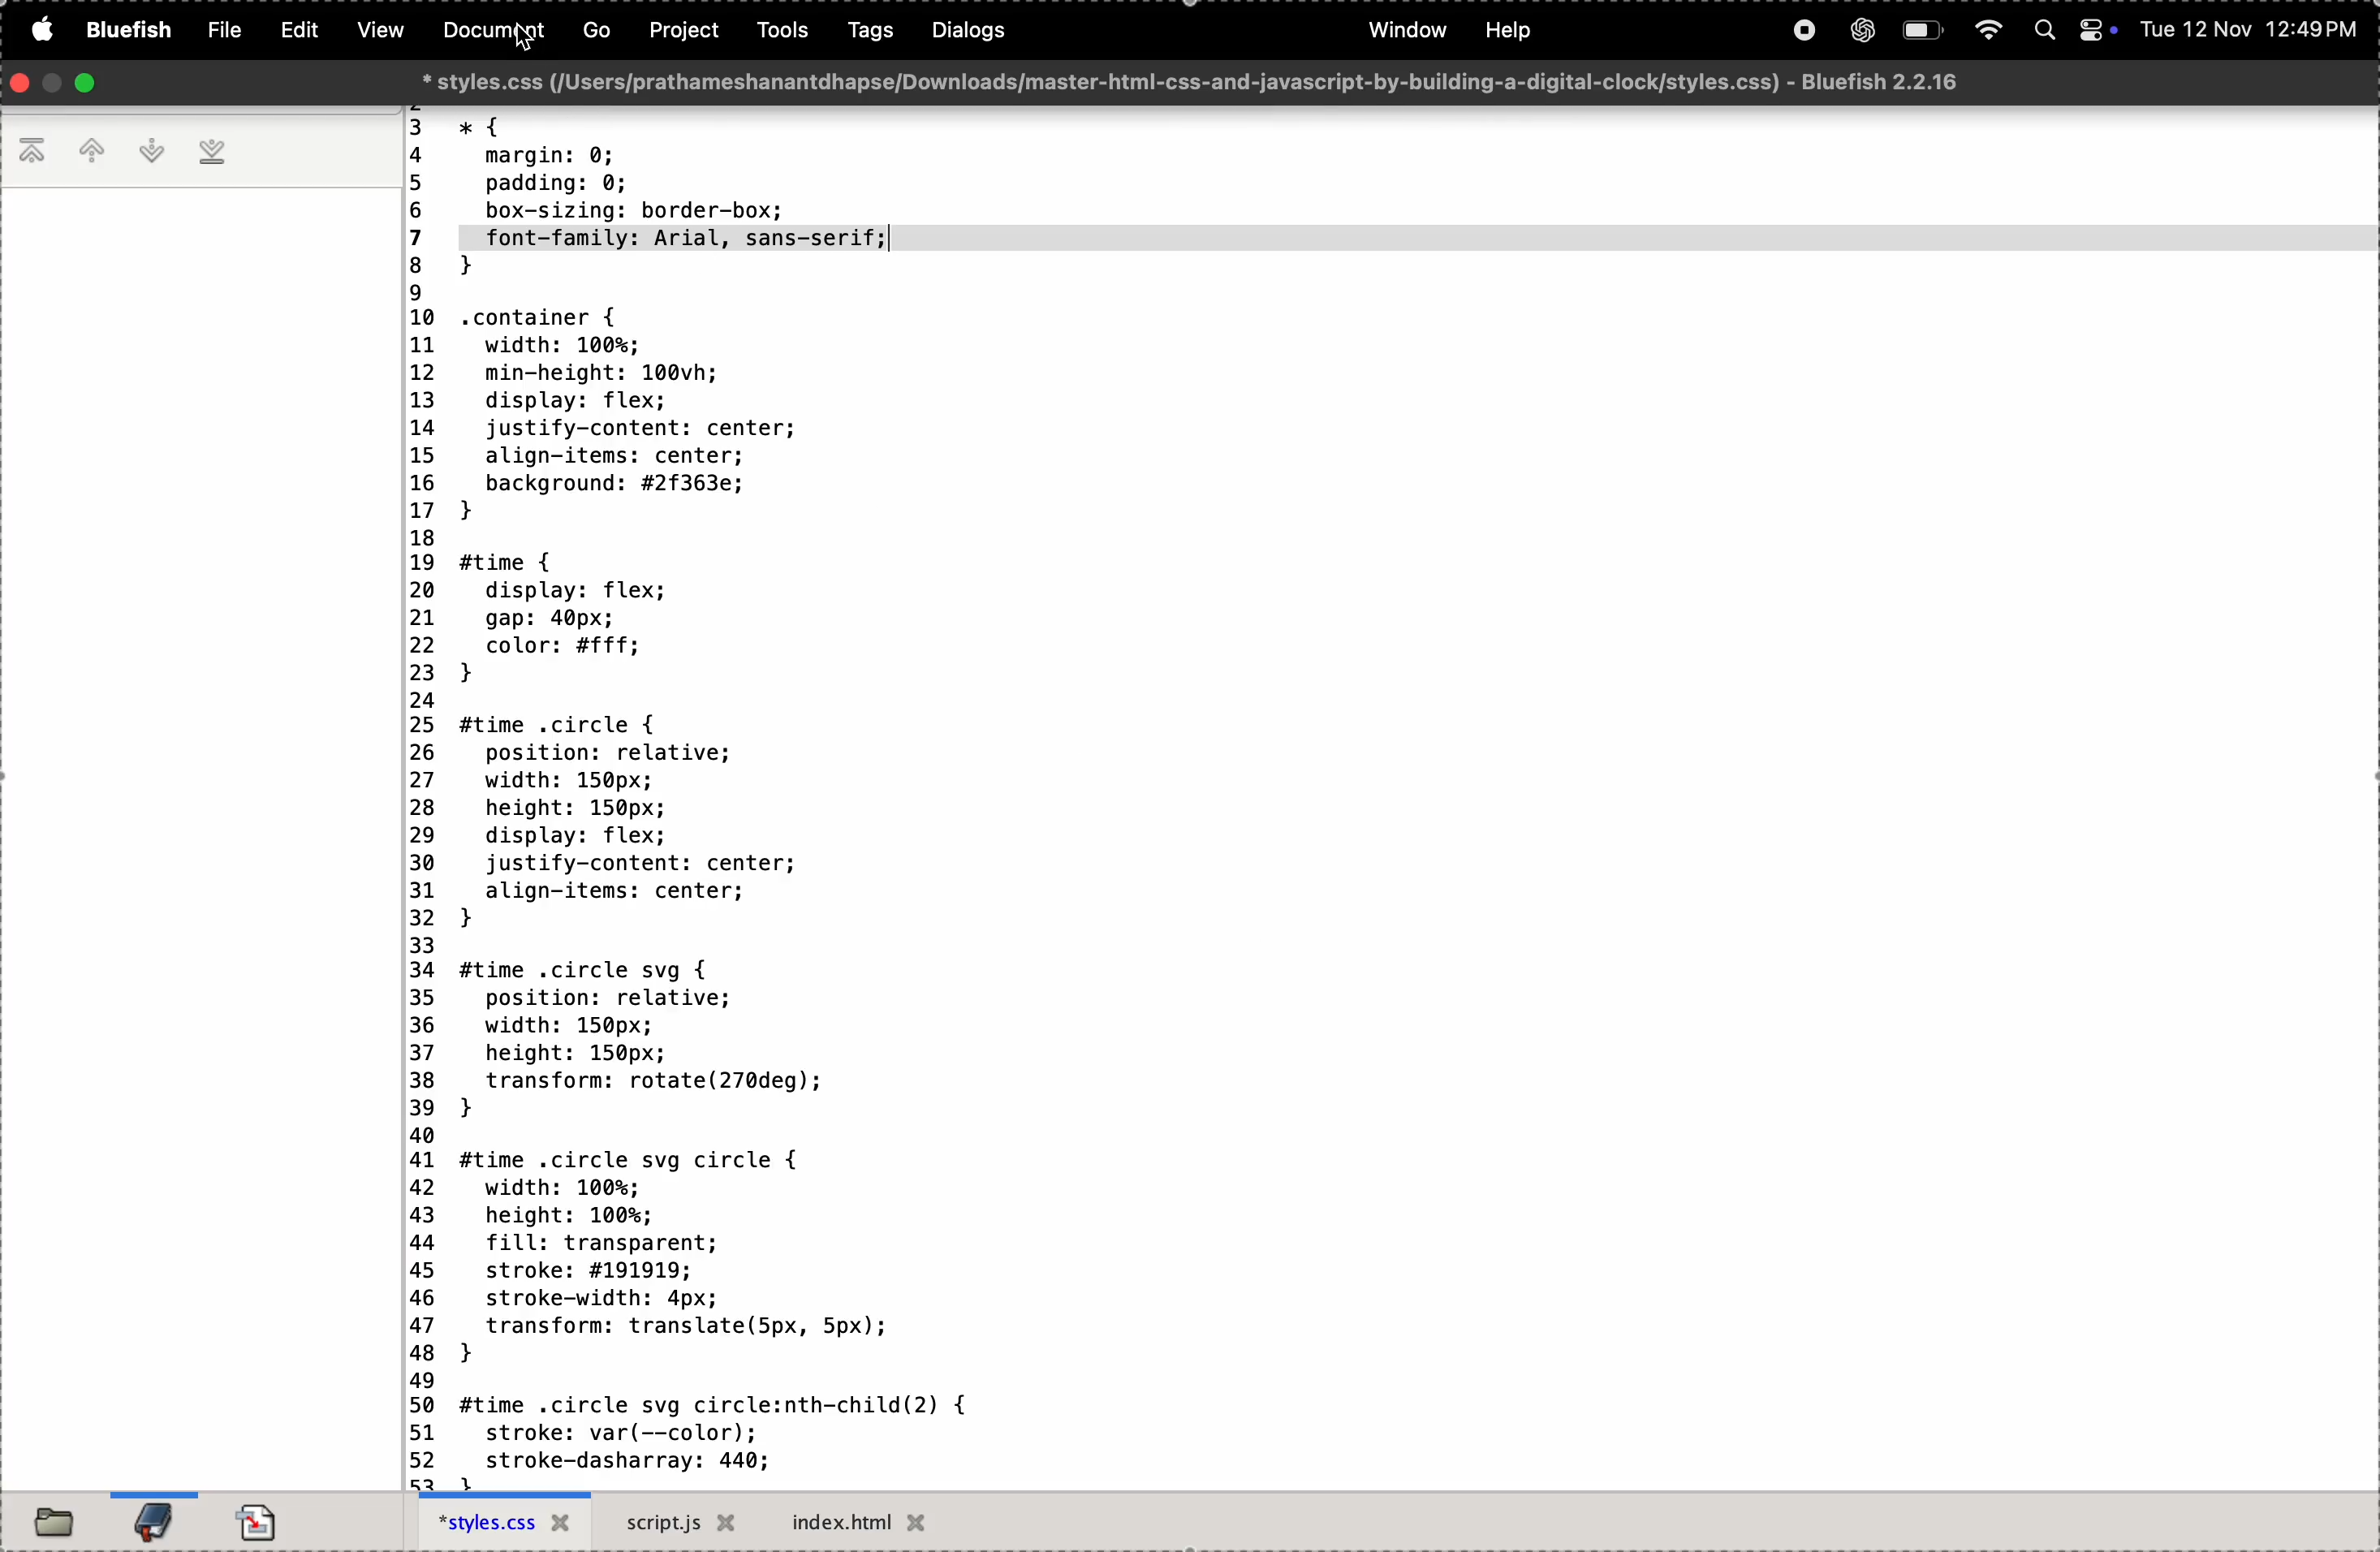 Image resolution: width=2380 pixels, height=1552 pixels. What do you see at coordinates (680, 1523) in the screenshot?
I see `script.js` at bounding box center [680, 1523].